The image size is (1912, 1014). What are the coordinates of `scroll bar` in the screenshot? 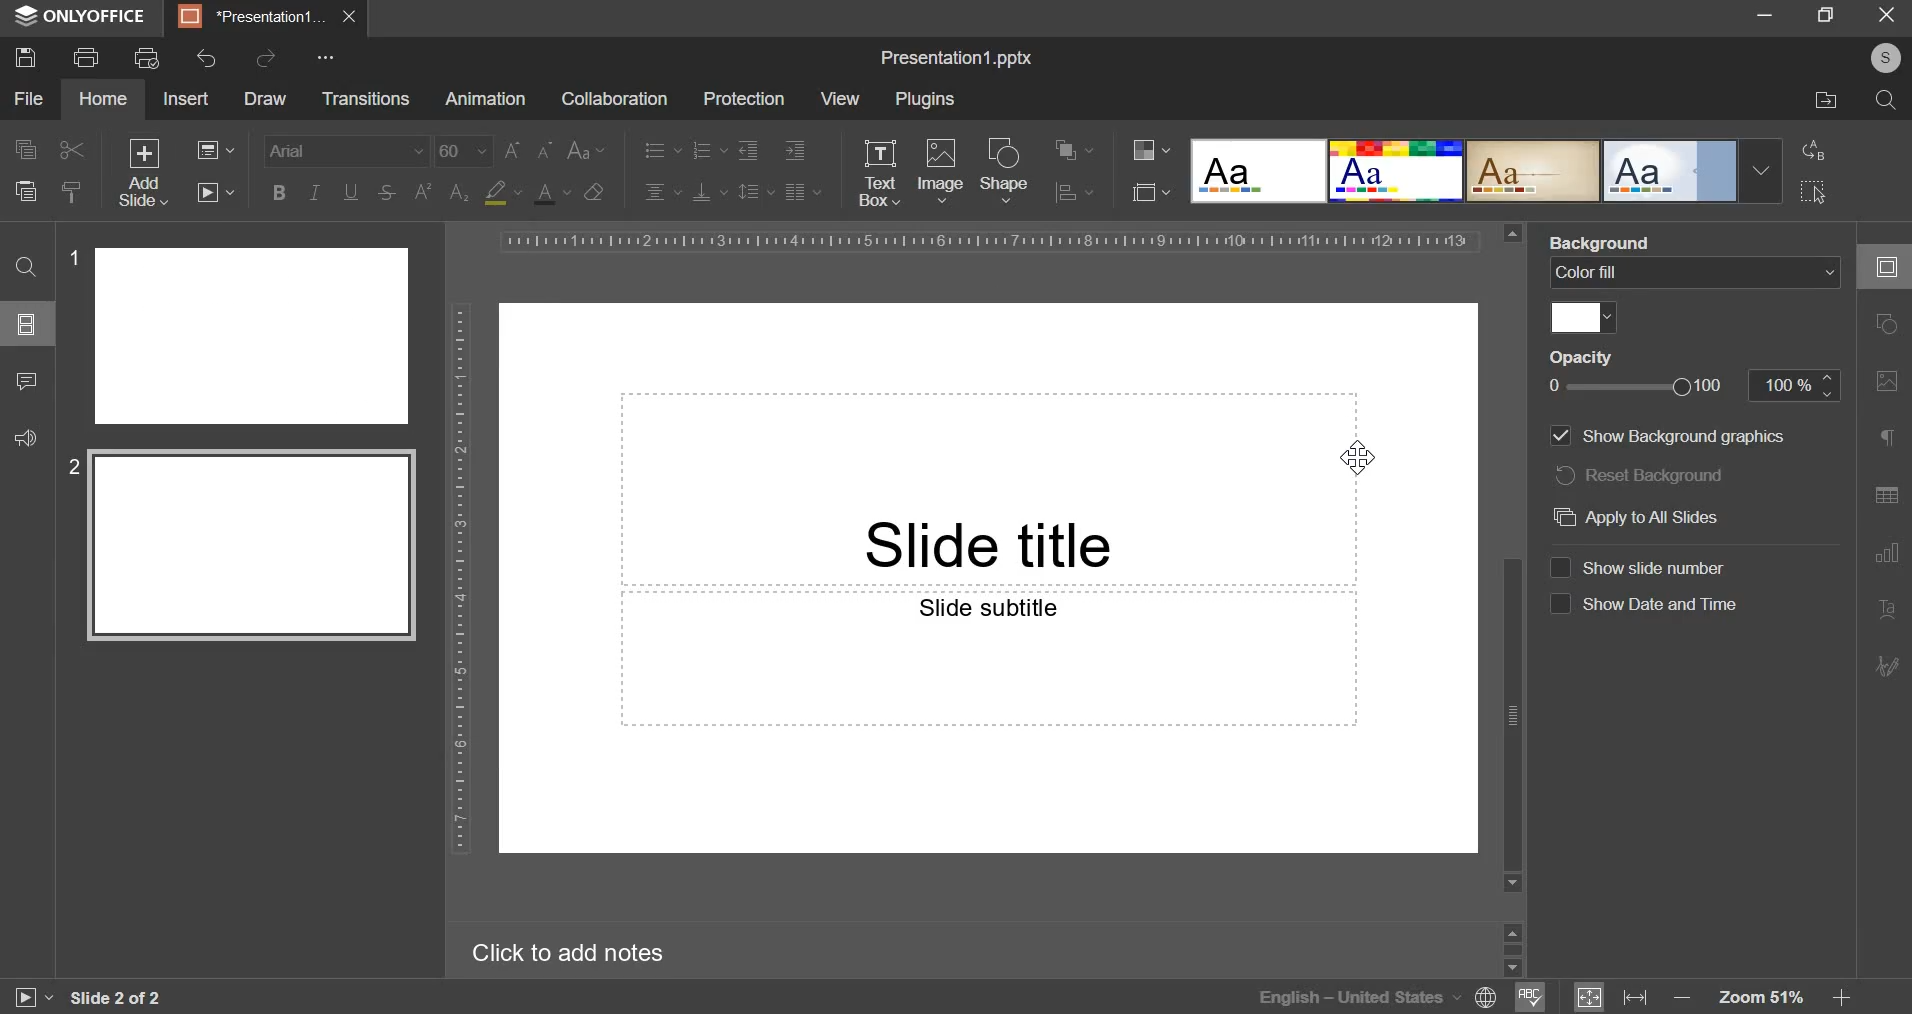 It's located at (1513, 557).